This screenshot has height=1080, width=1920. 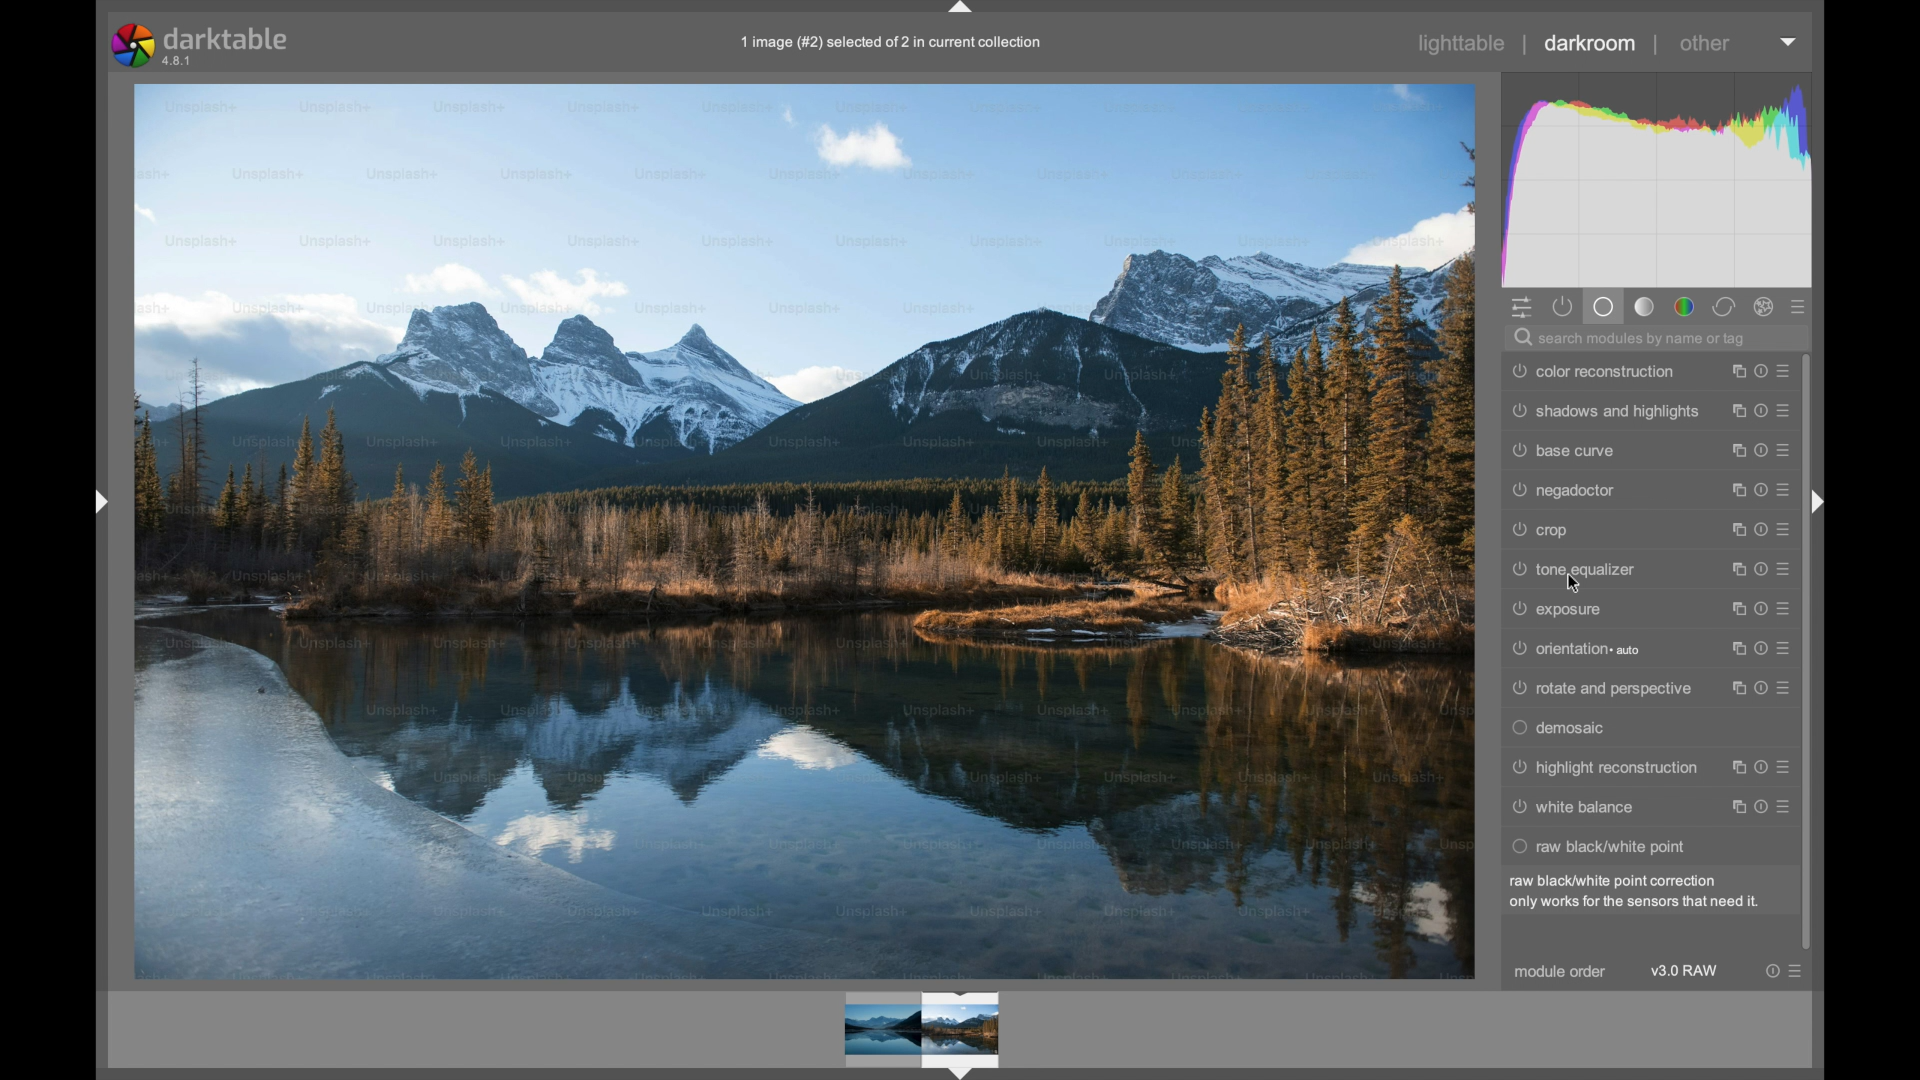 What do you see at coordinates (1539, 530) in the screenshot?
I see `crop` at bounding box center [1539, 530].